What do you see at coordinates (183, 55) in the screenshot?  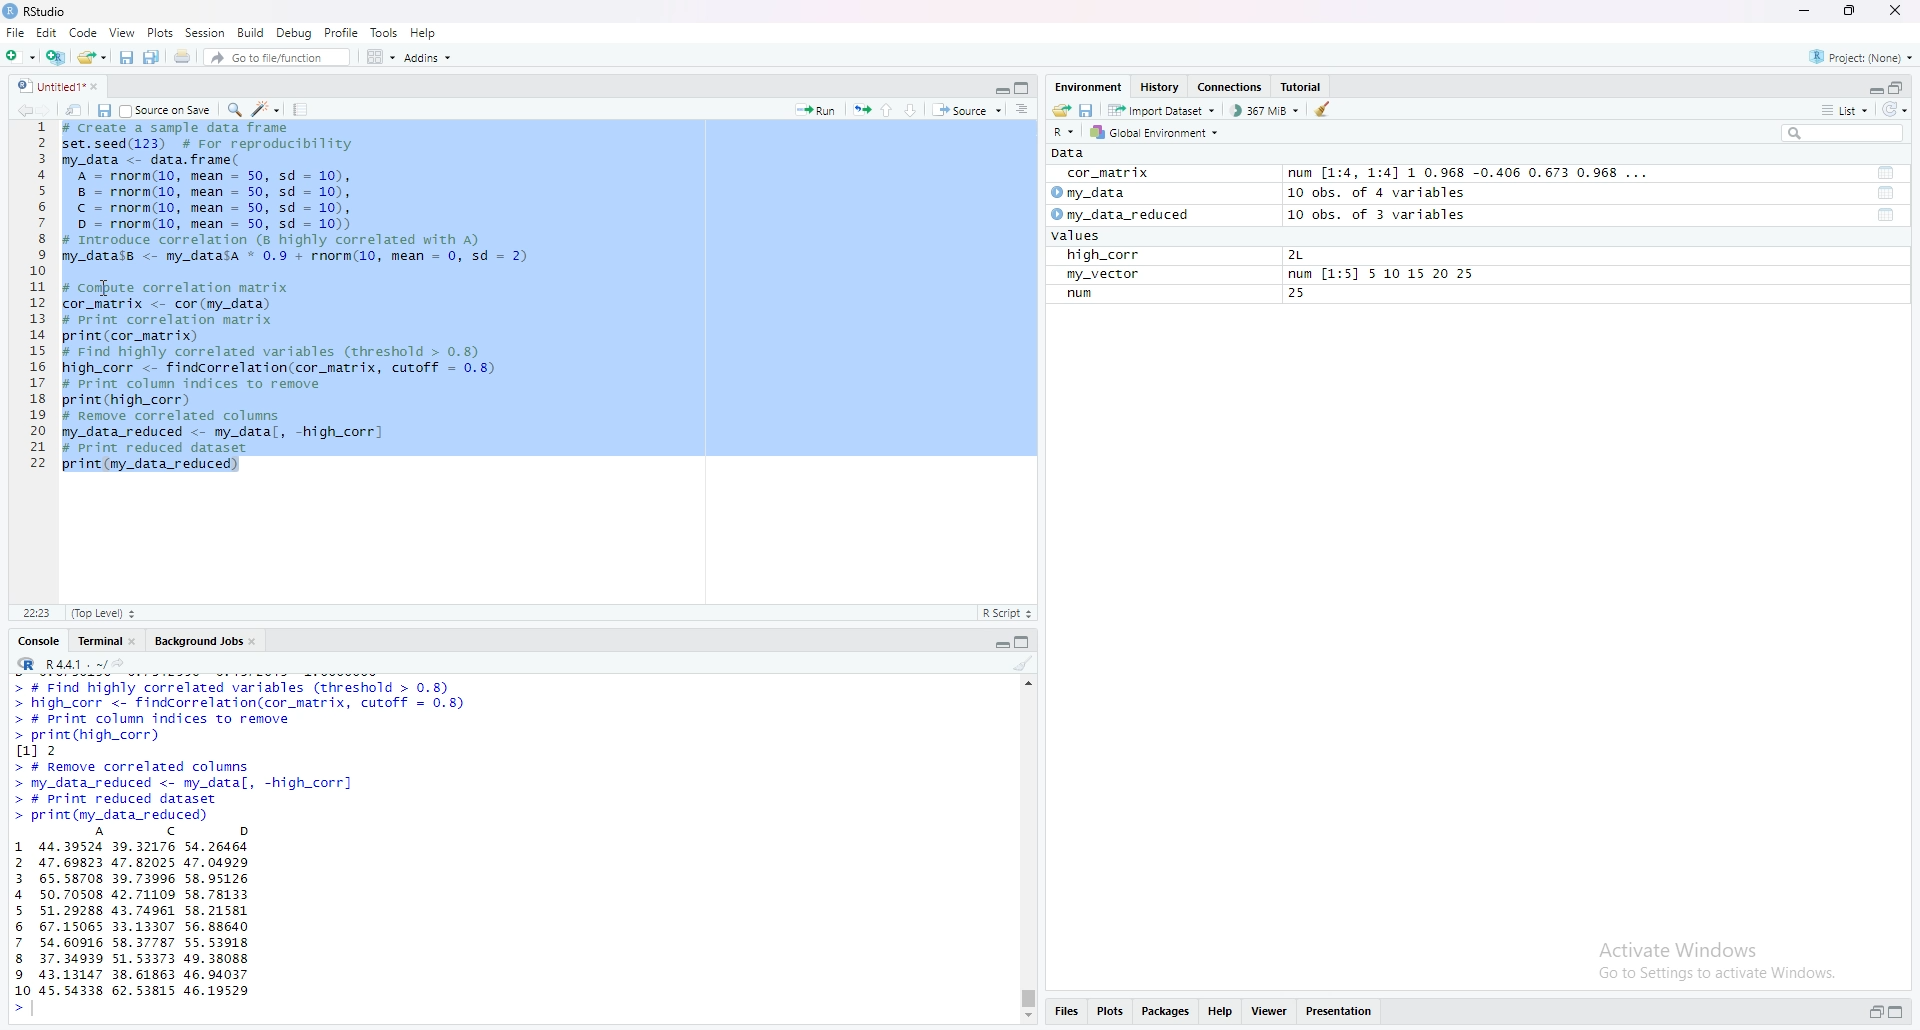 I see `share` at bounding box center [183, 55].